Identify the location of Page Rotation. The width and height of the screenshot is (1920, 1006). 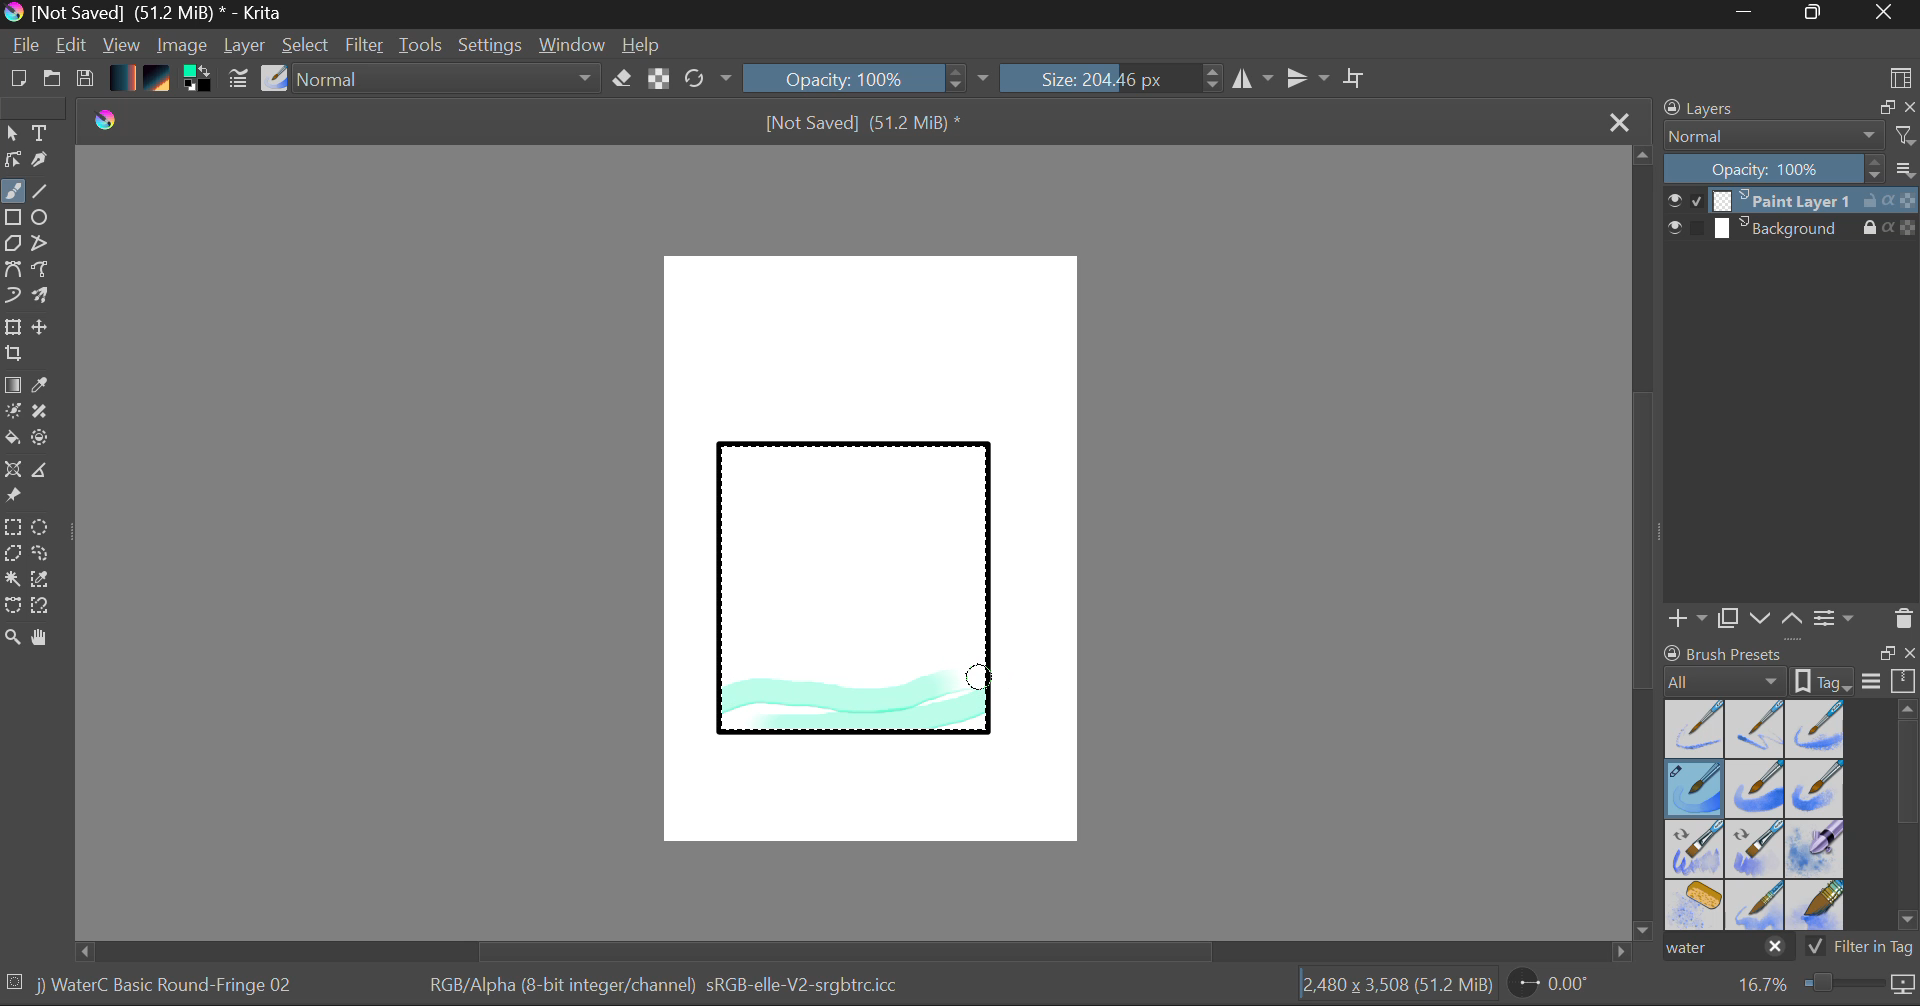
(1560, 987).